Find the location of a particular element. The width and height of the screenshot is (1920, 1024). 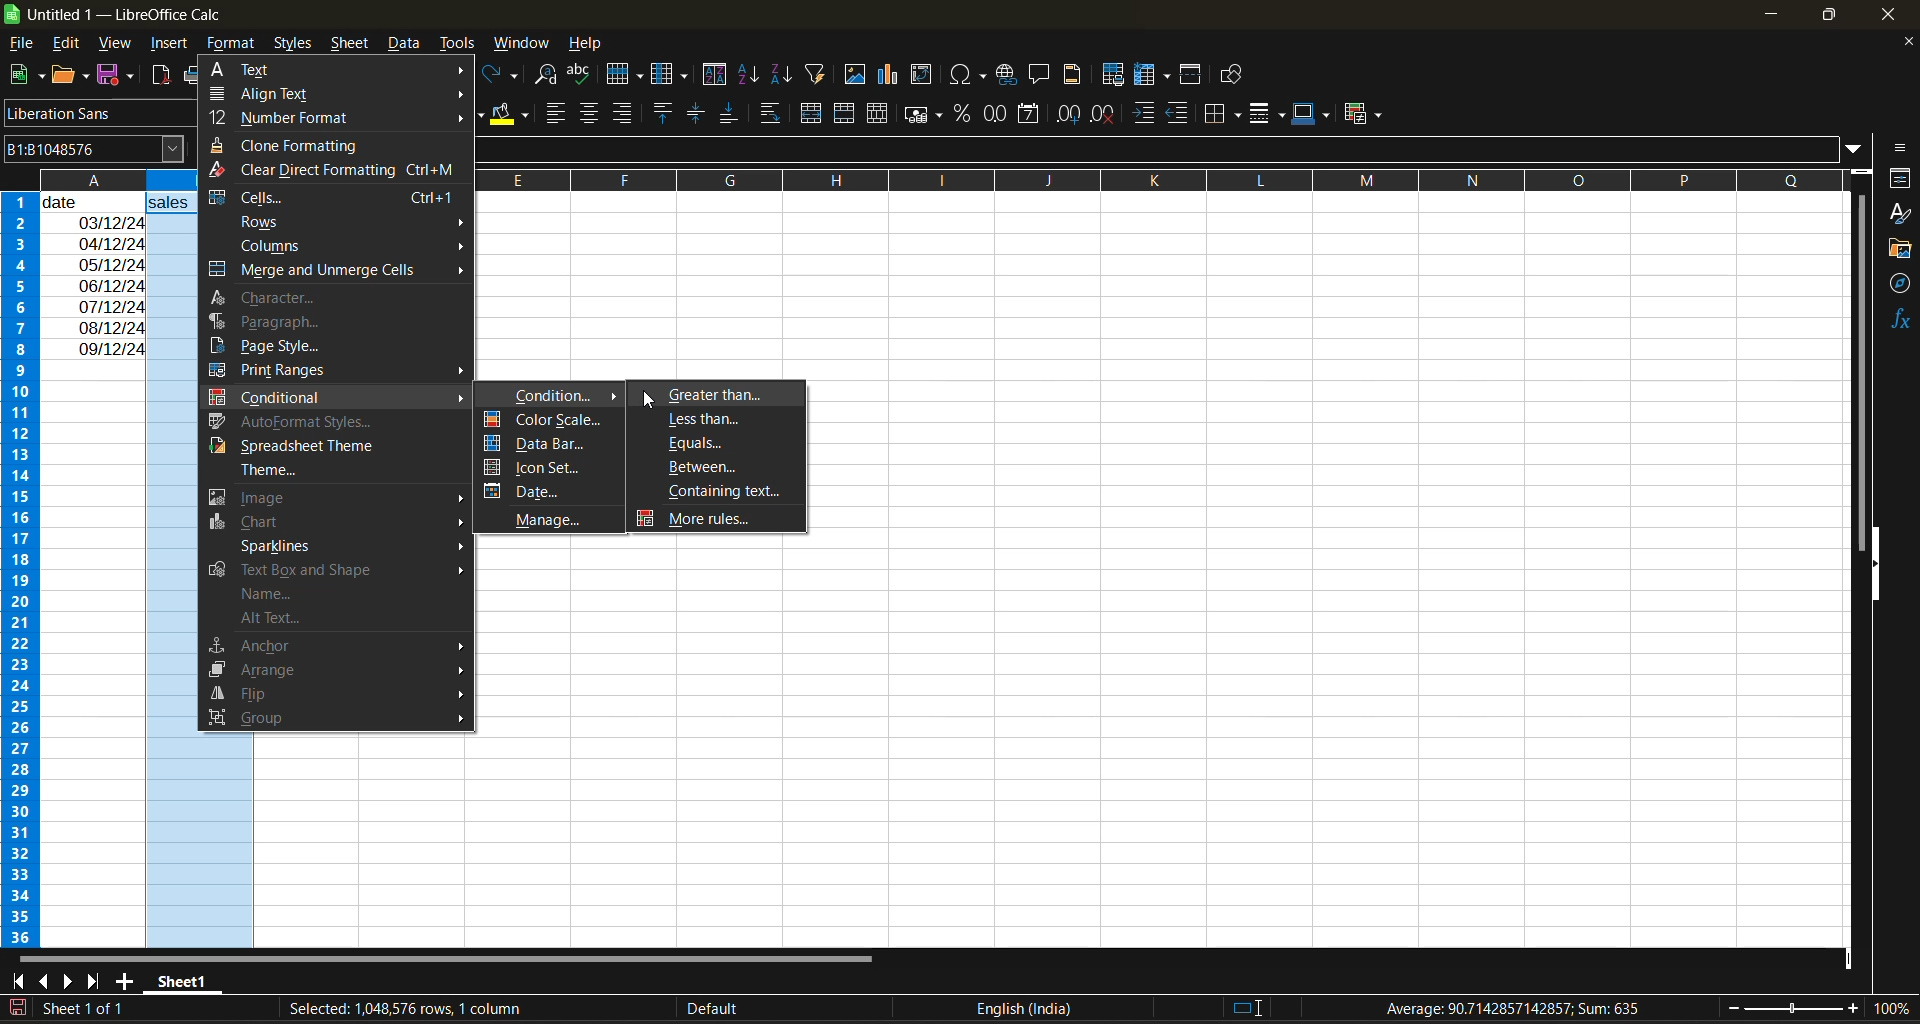

format is located at coordinates (233, 43).